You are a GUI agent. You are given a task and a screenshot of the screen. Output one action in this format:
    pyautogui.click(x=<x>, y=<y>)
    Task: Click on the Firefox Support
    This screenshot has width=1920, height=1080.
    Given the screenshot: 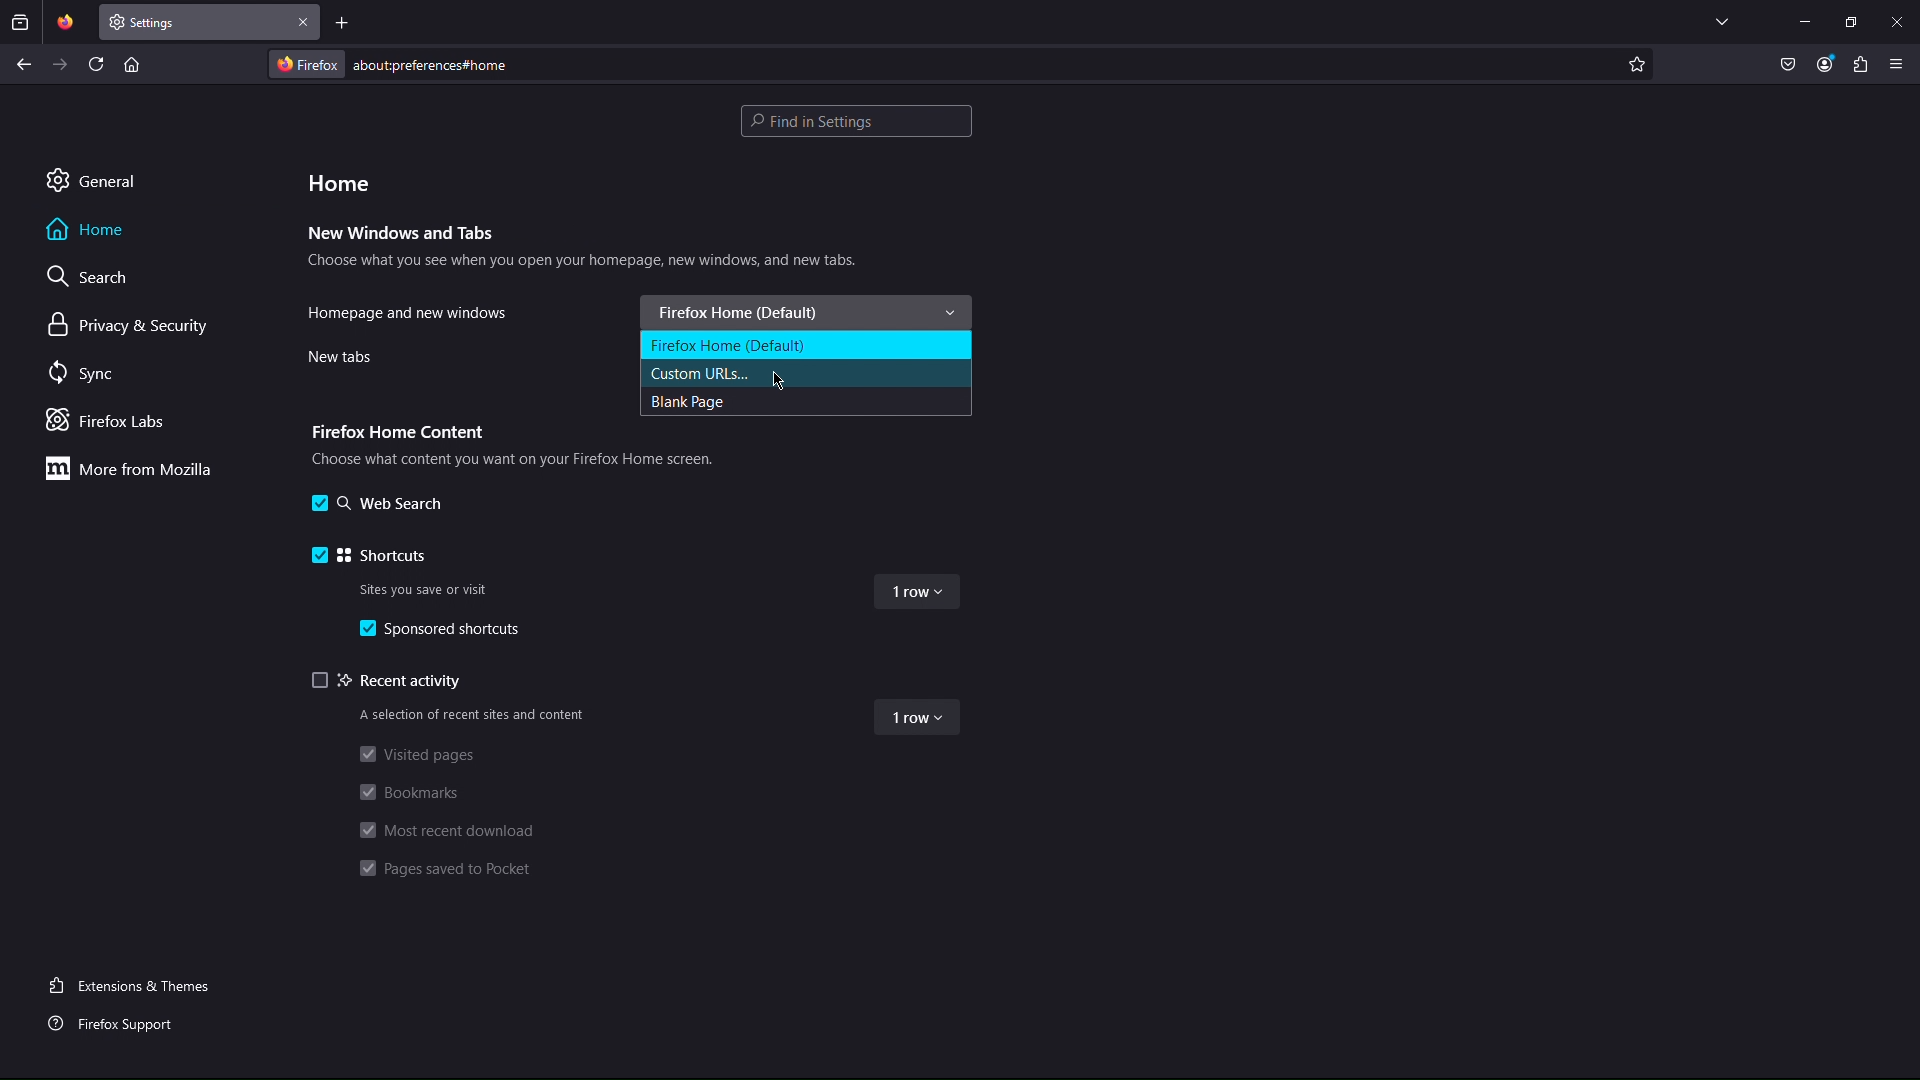 What is the action you would take?
    pyautogui.click(x=117, y=1021)
    